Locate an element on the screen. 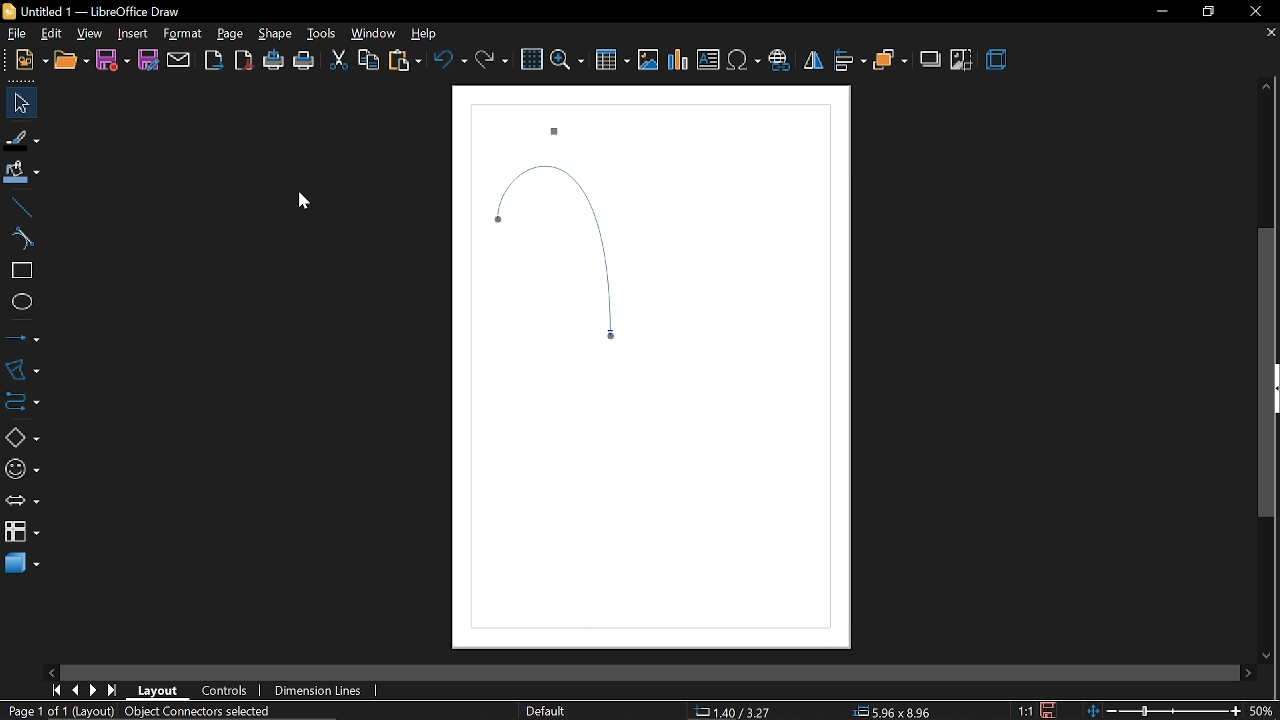 Image resolution: width=1280 pixels, height=720 pixels. move right is located at coordinates (1248, 671).